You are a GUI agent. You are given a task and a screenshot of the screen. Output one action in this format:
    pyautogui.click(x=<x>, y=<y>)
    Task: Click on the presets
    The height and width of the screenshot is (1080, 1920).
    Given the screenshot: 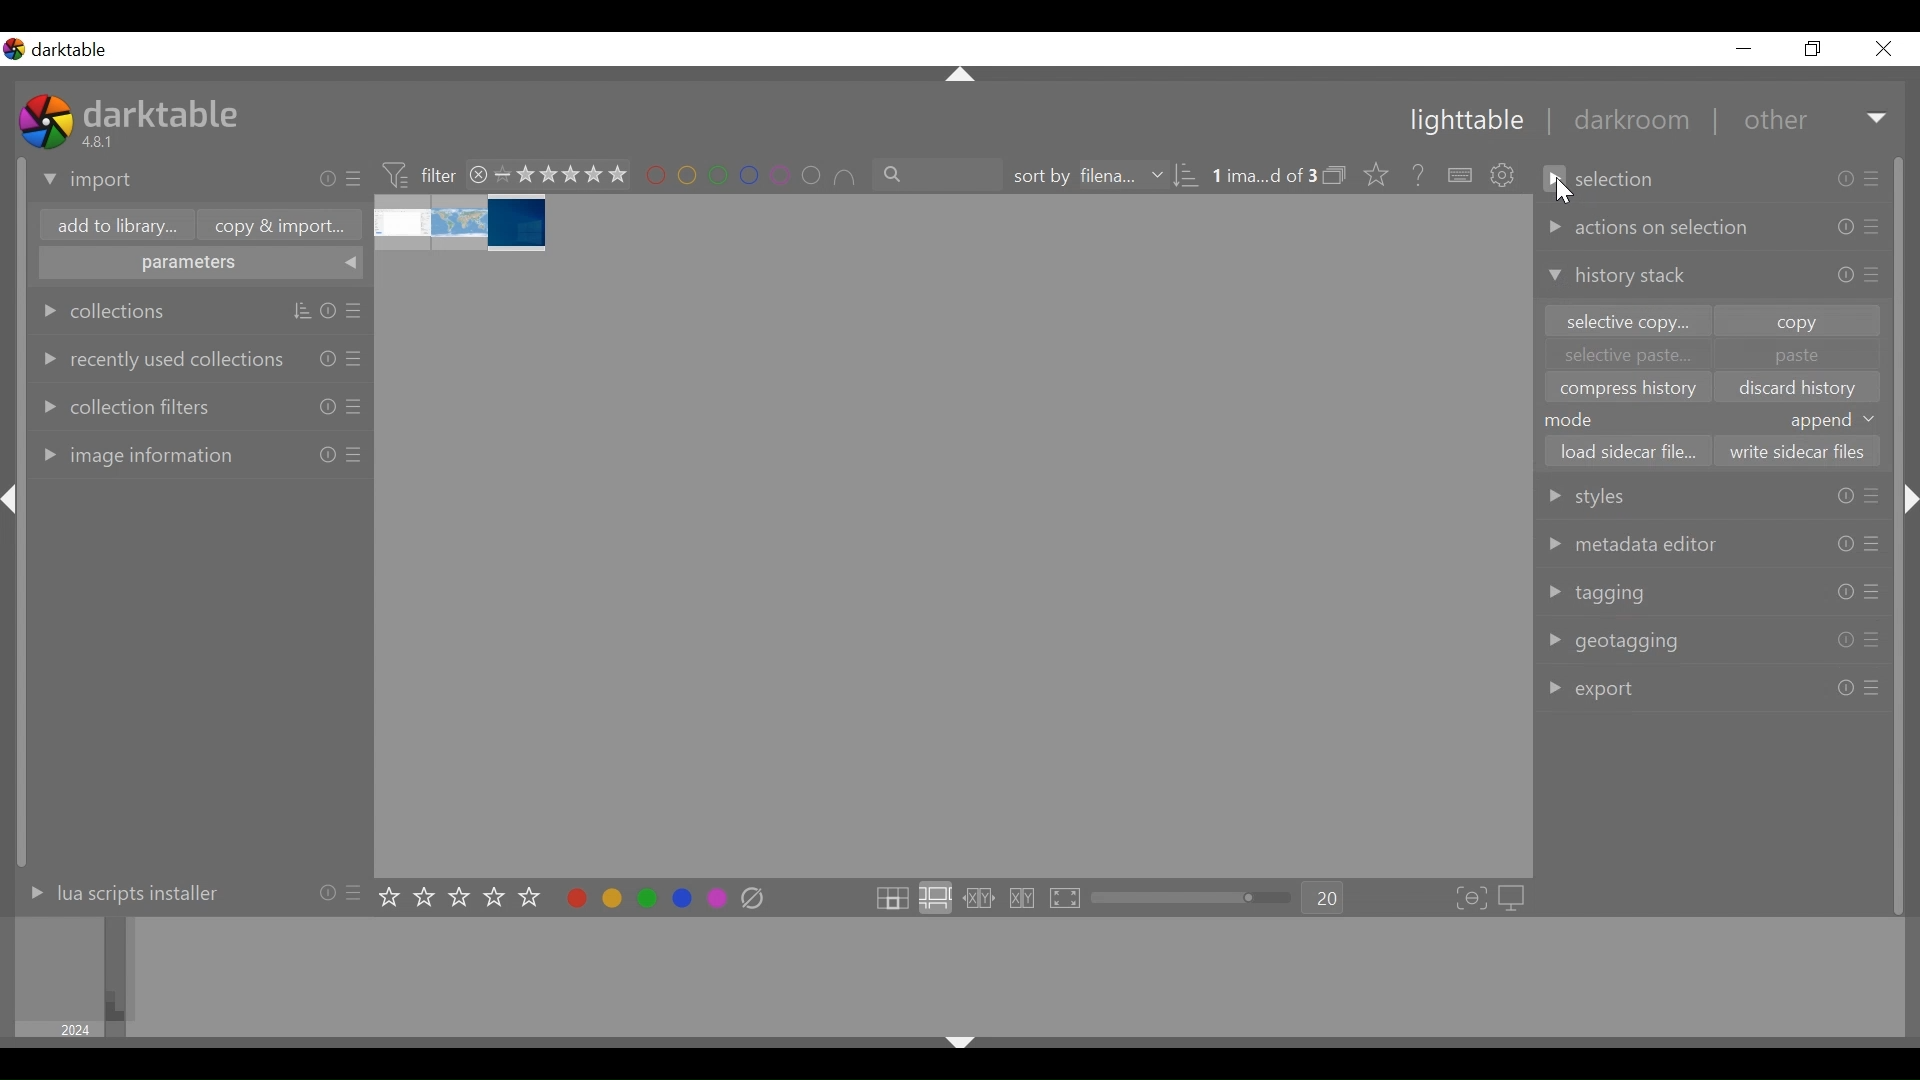 What is the action you would take?
    pyautogui.click(x=357, y=312)
    